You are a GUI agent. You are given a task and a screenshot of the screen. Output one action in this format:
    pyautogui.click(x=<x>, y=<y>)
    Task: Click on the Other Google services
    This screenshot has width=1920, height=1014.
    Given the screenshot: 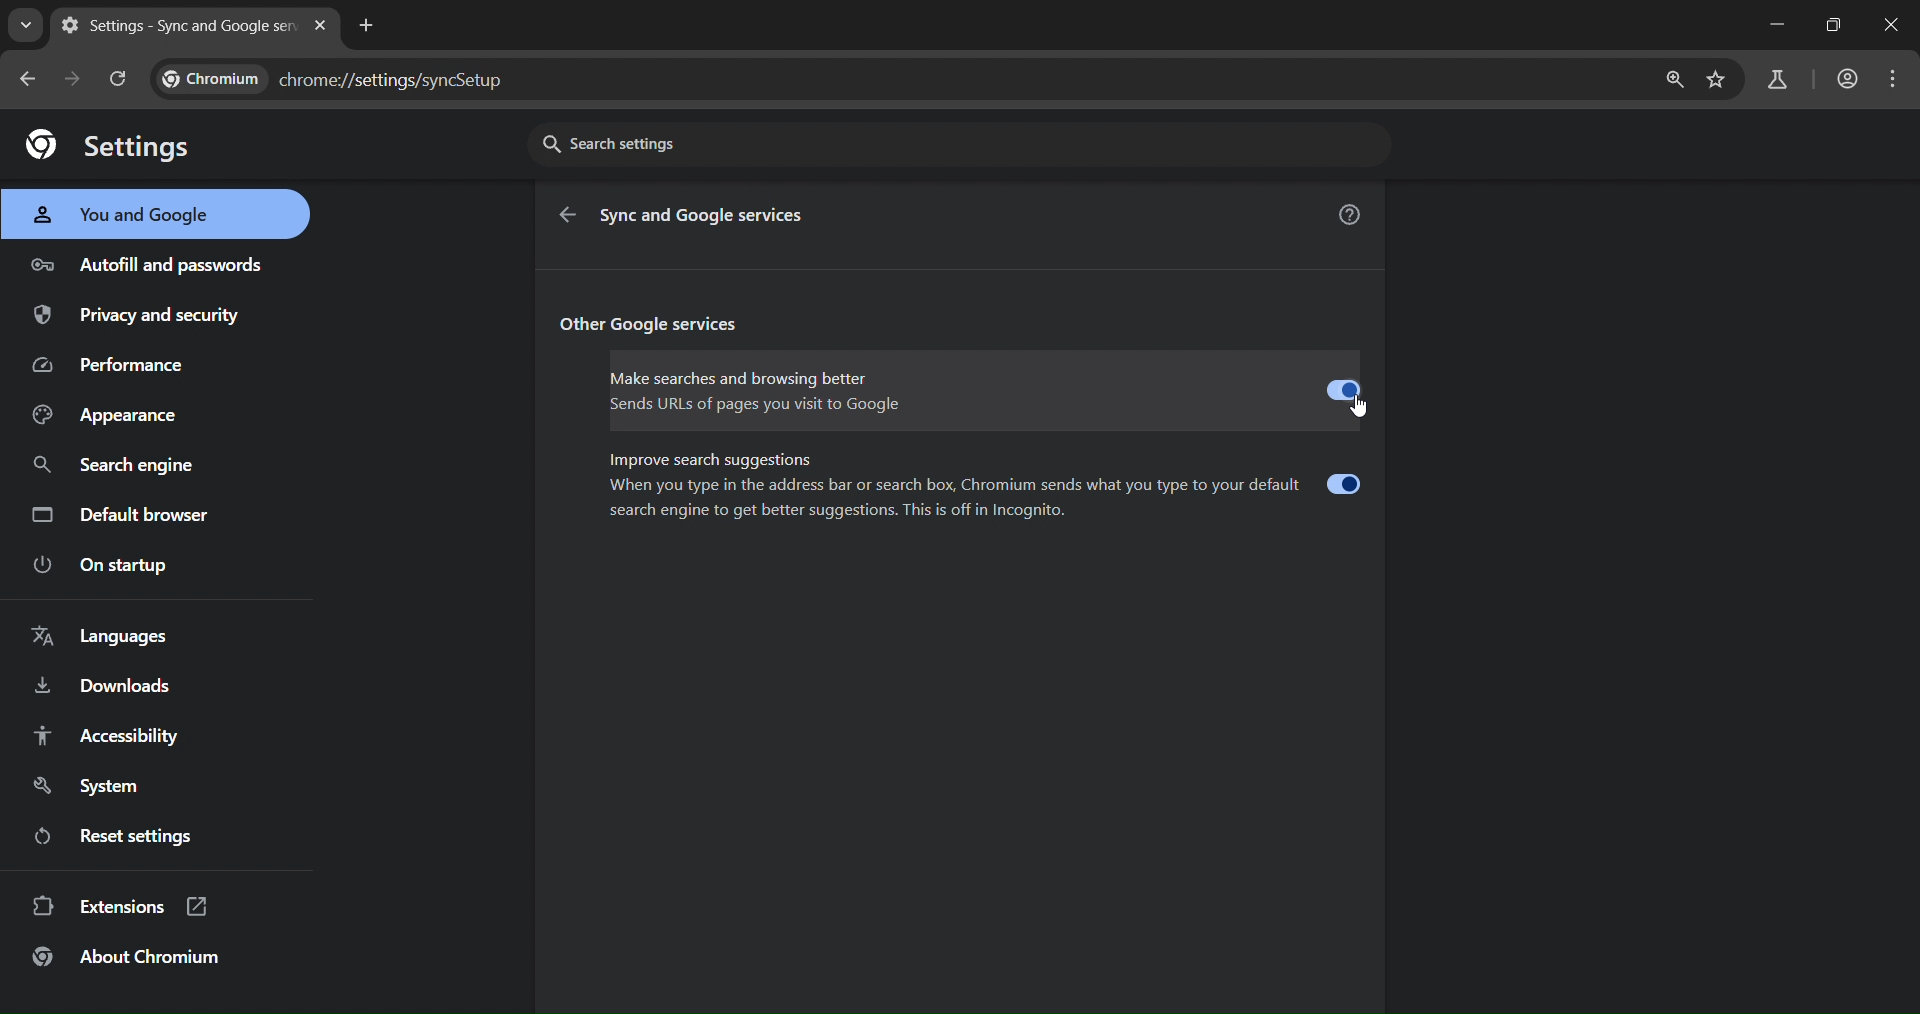 What is the action you would take?
    pyautogui.click(x=665, y=324)
    